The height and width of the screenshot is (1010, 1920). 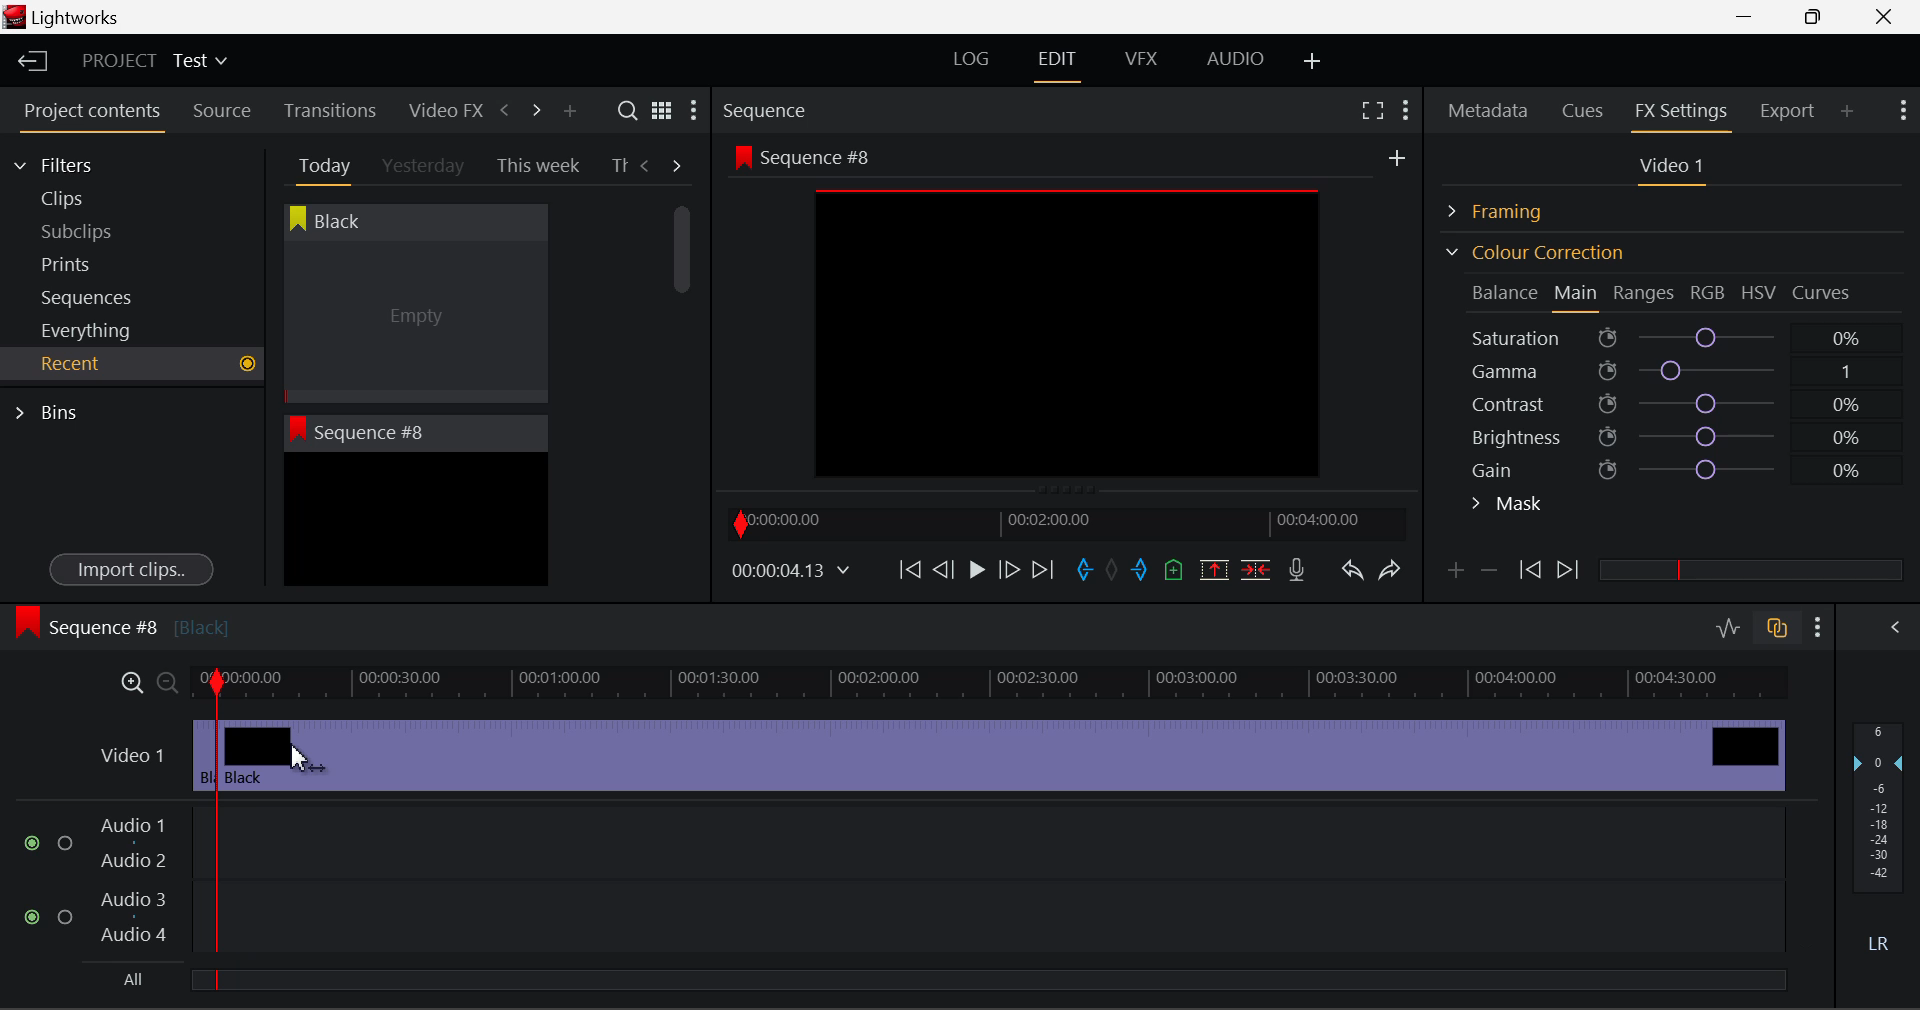 I want to click on Toggle audio track sync, so click(x=1778, y=626).